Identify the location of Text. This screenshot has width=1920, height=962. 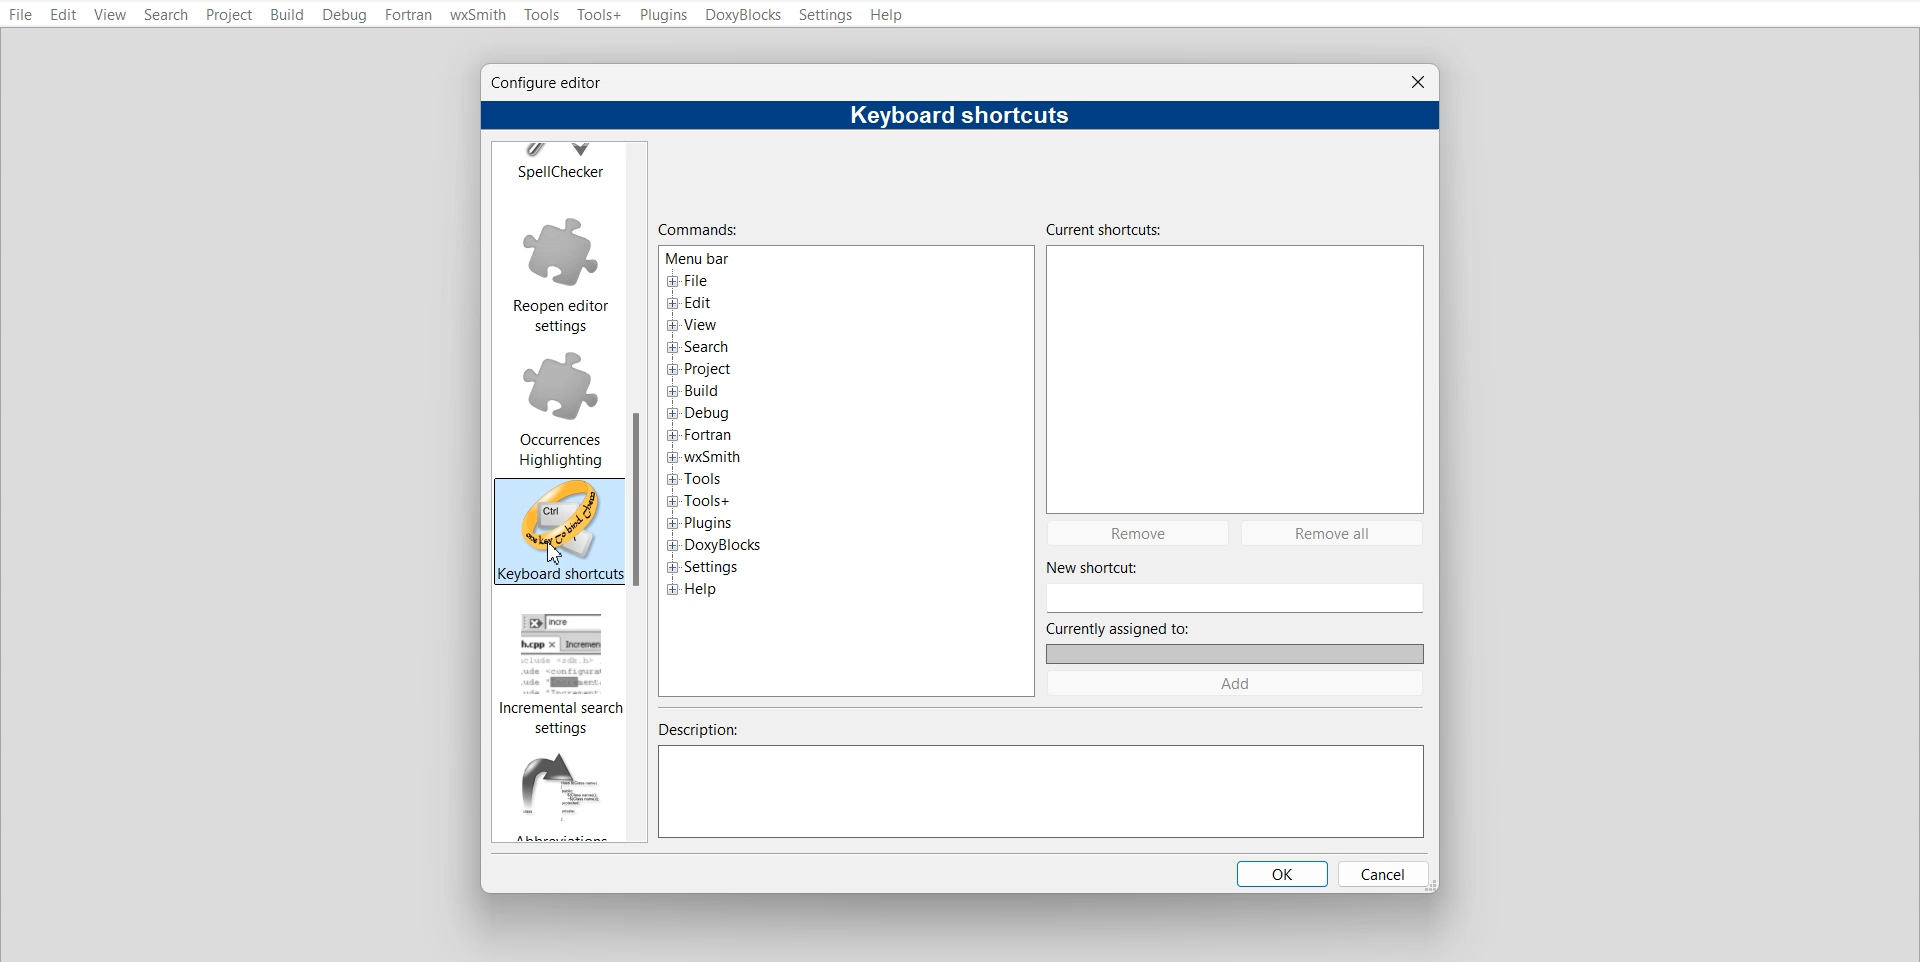
(960, 116).